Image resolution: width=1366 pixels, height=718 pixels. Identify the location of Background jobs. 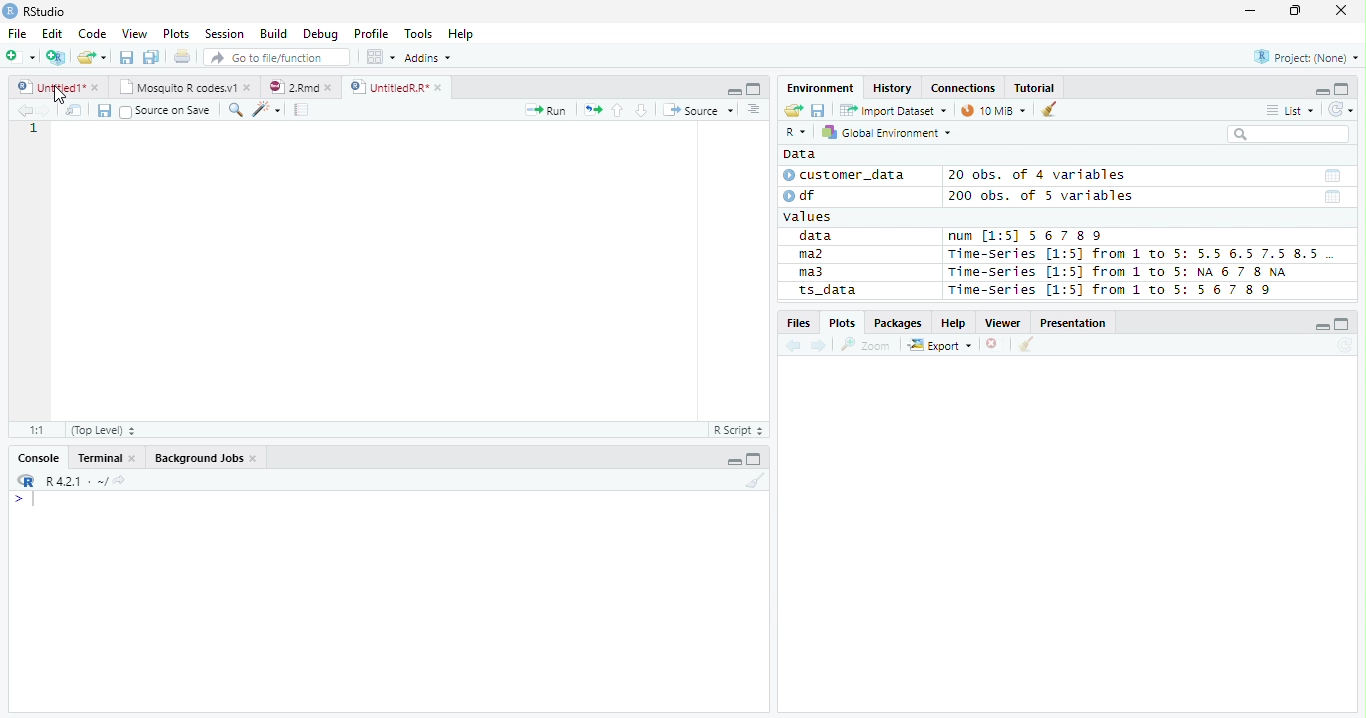
(206, 460).